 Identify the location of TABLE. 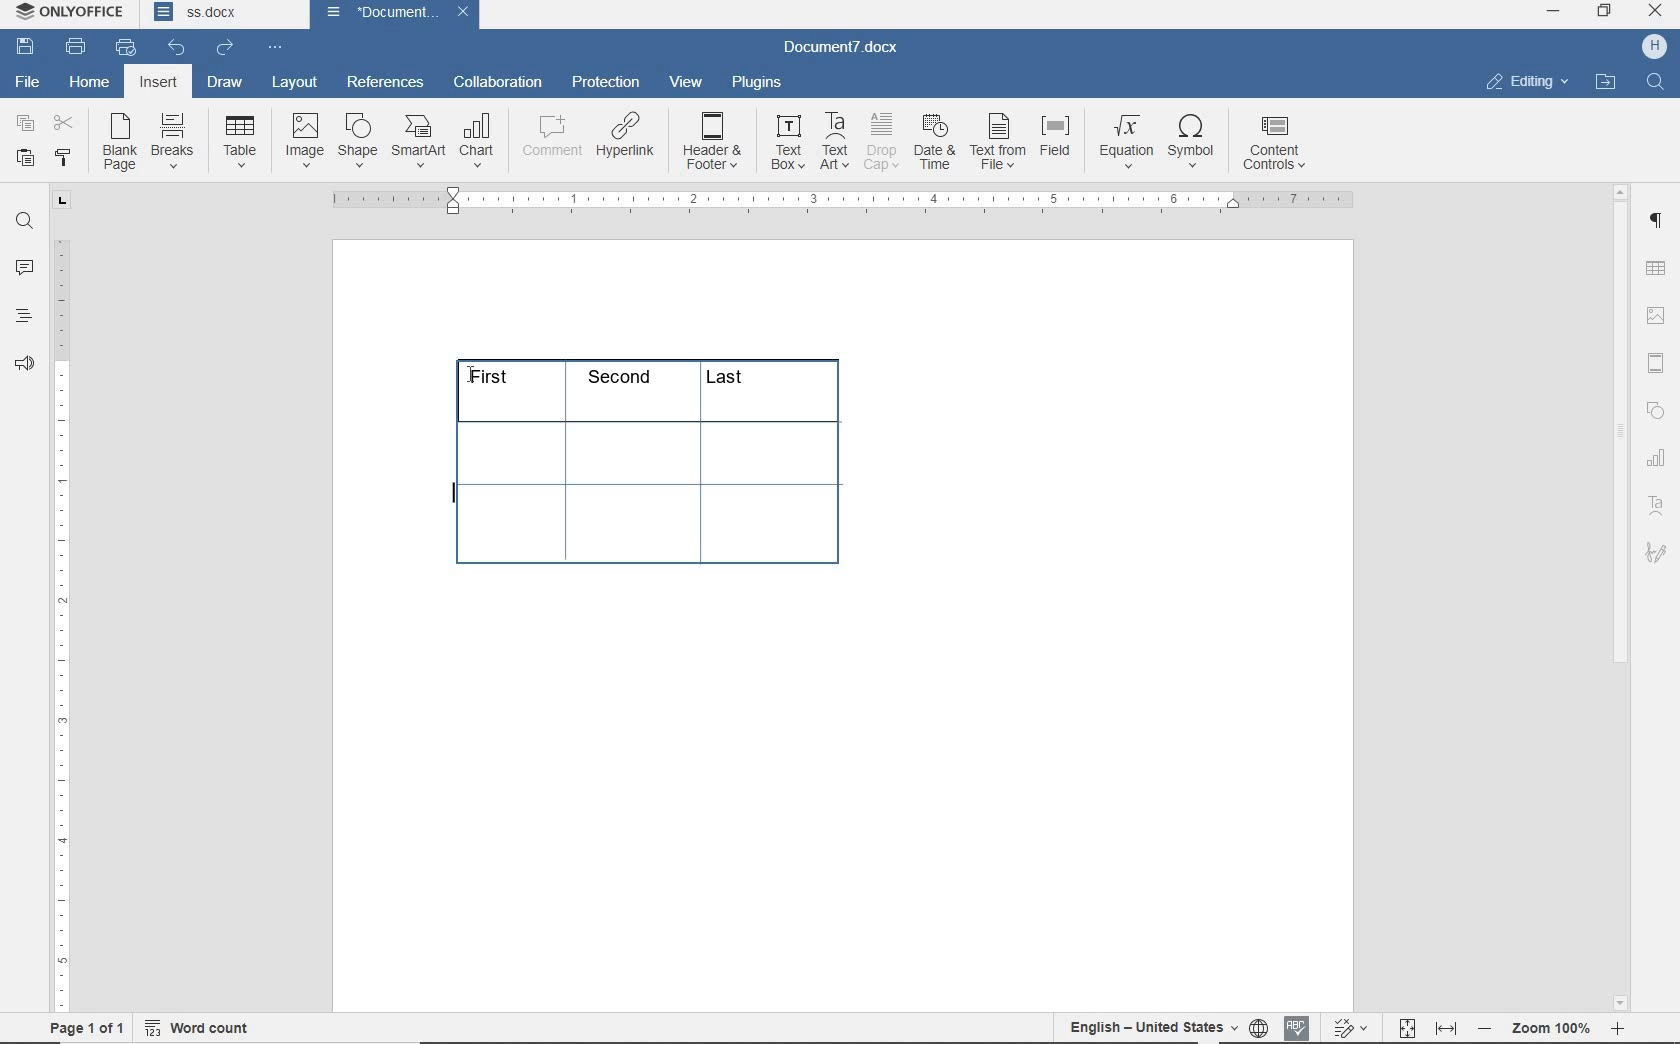
(1658, 460).